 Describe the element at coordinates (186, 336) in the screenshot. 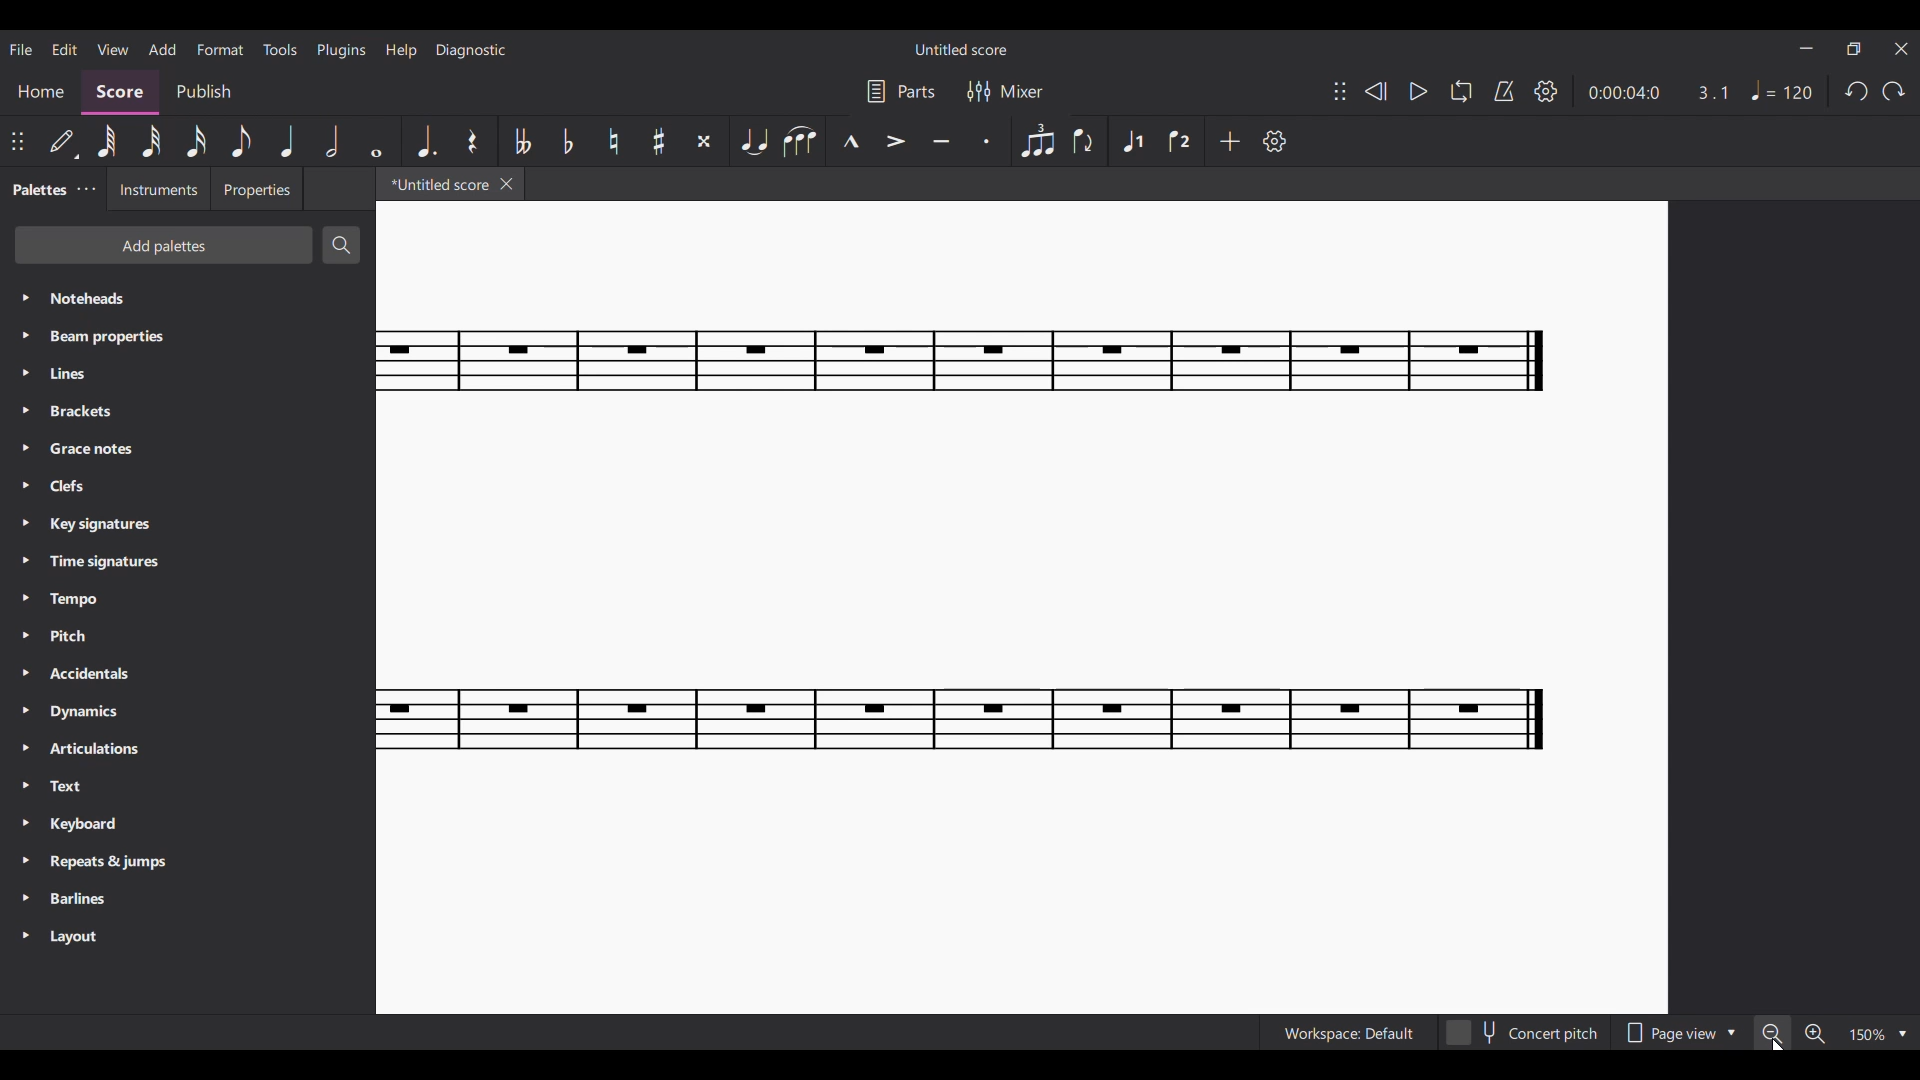

I see `Beam properties` at that location.